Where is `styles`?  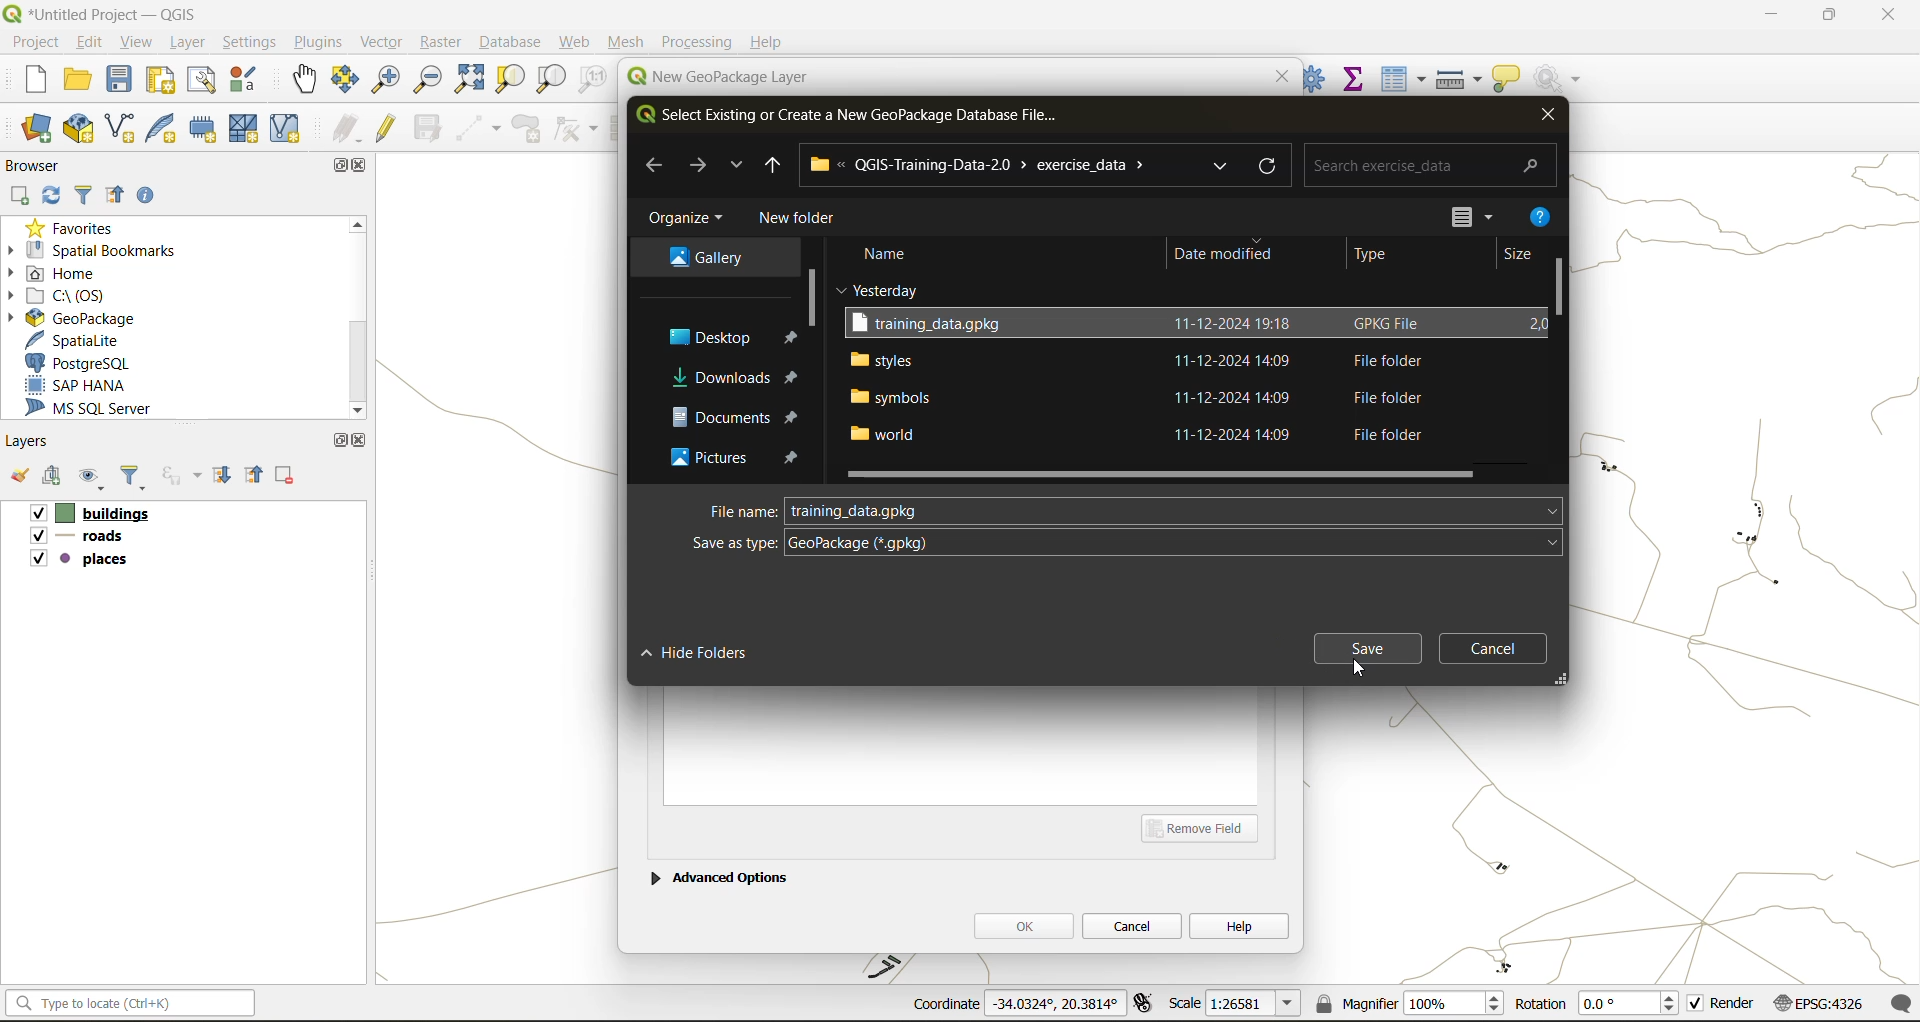 styles is located at coordinates (883, 358).